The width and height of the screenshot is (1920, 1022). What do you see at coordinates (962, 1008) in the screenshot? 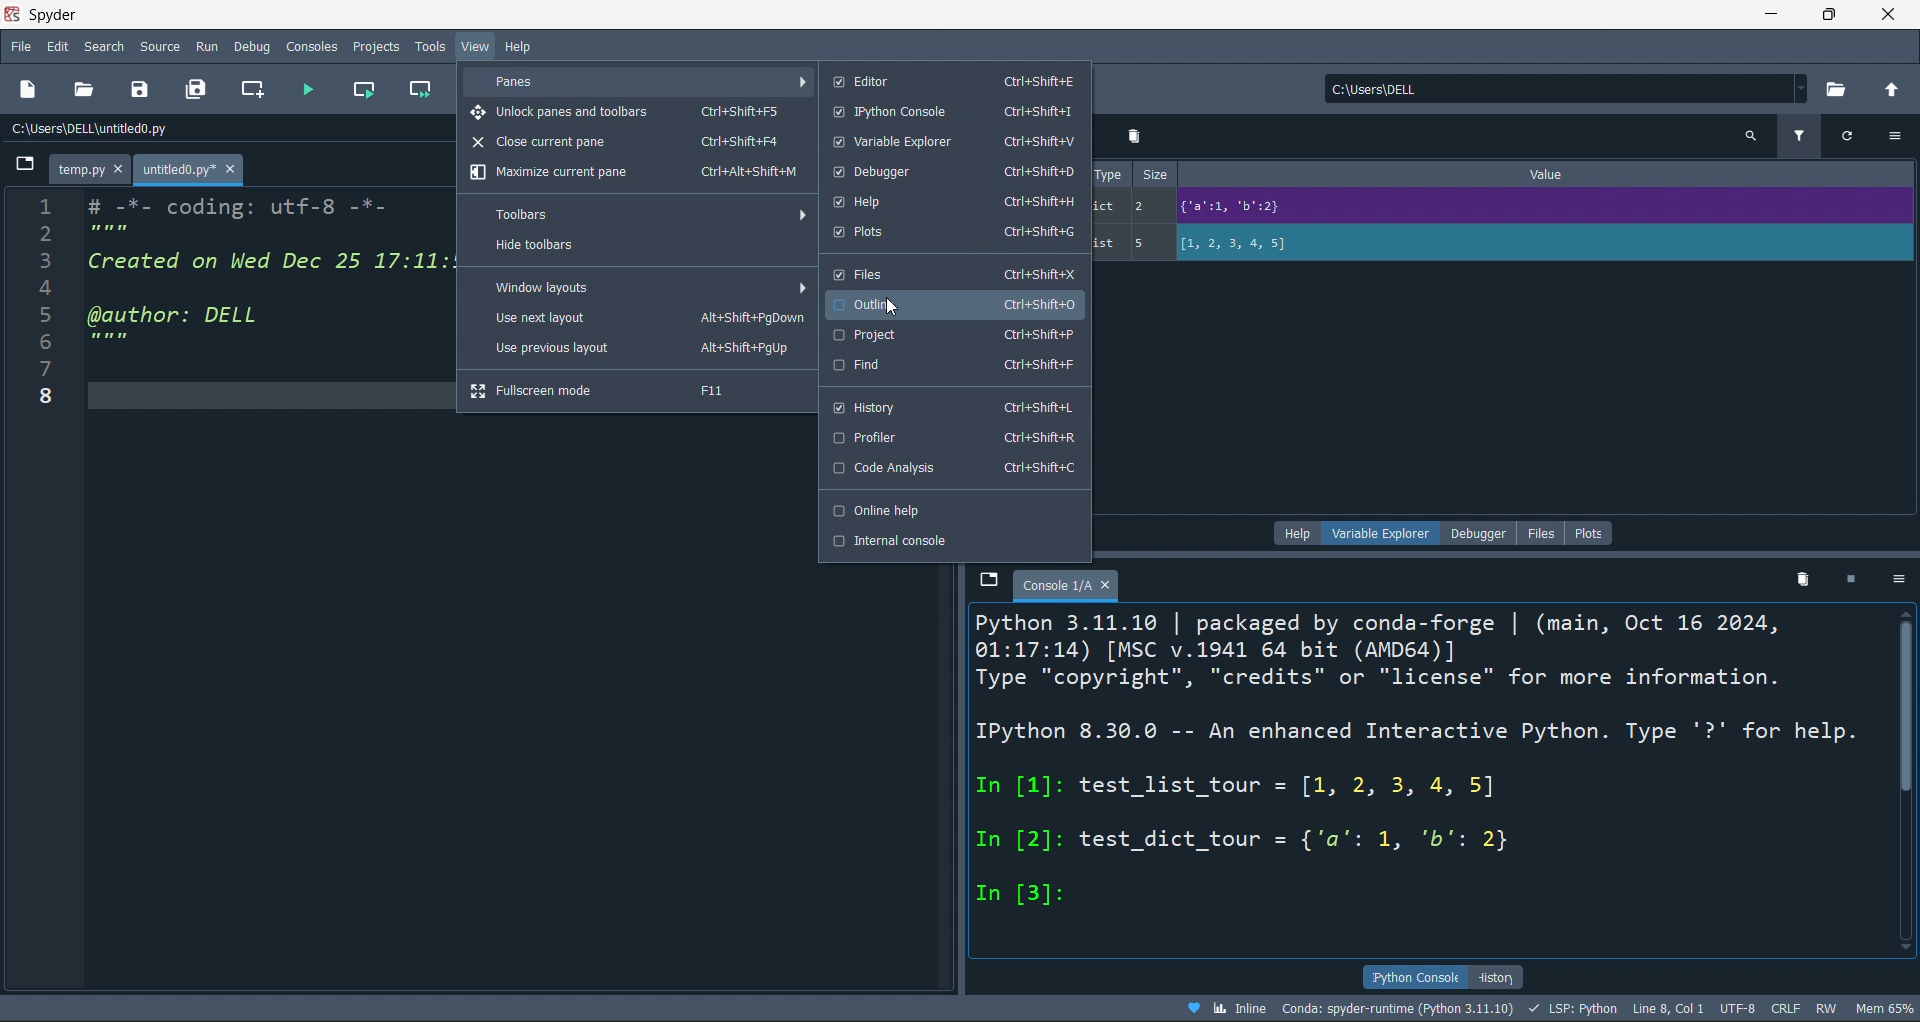
I see `file data` at bounding box center [962, 1008].